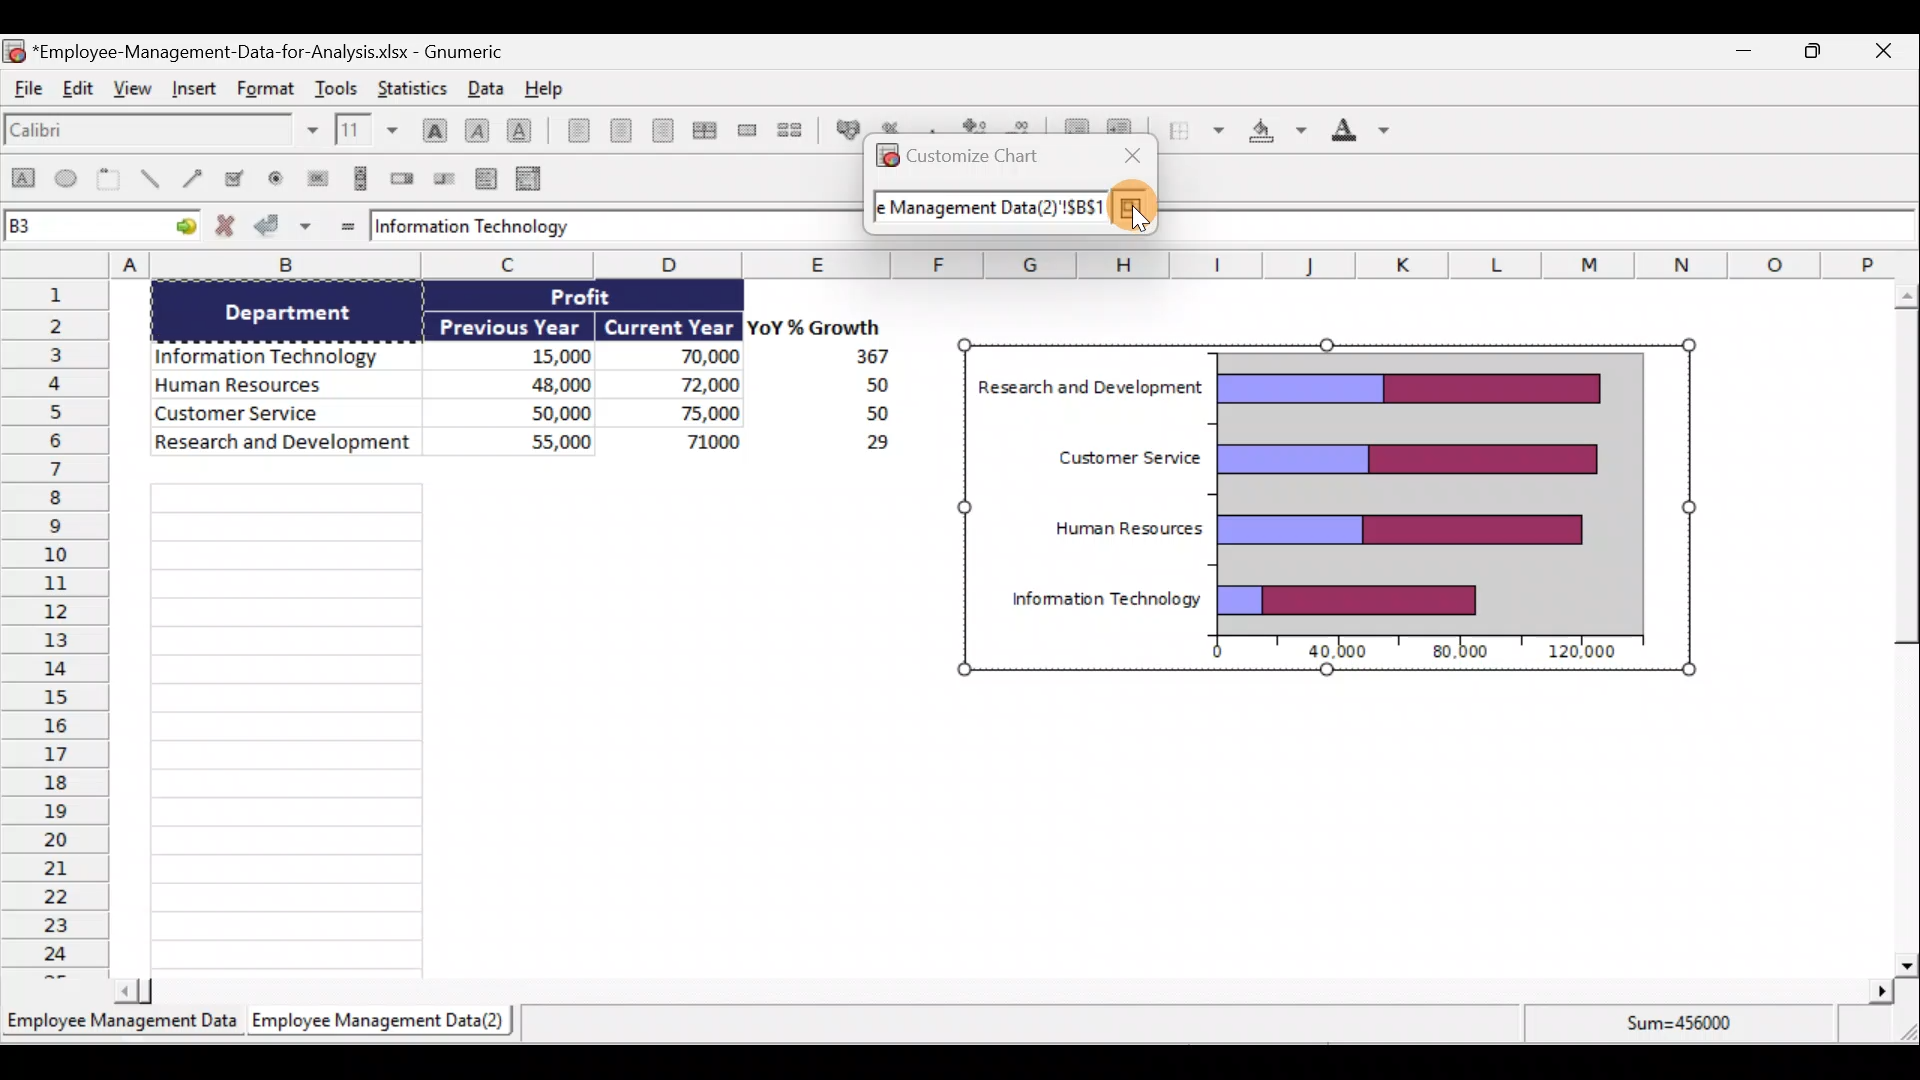  I want to click on Create a button, so click(314, 179).